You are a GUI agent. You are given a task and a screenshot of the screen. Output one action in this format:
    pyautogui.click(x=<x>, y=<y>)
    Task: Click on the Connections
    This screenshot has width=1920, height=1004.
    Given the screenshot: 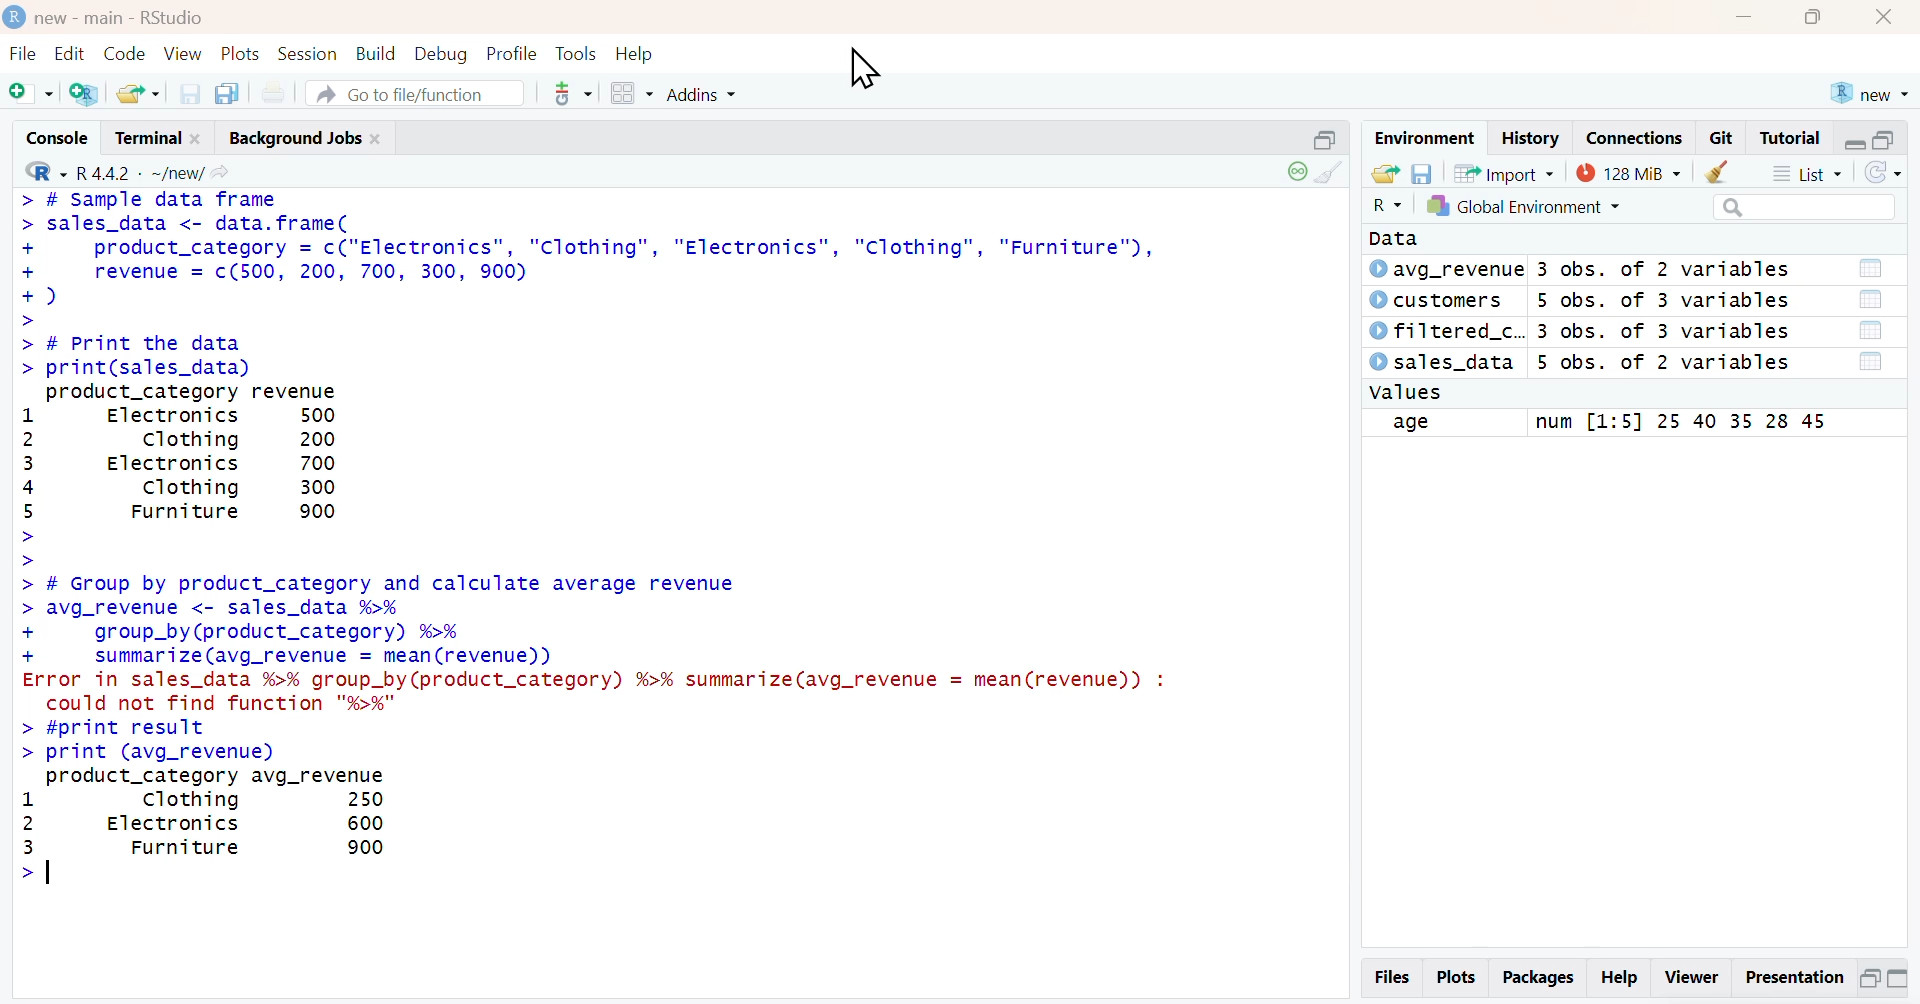 What is the action you would take?
    pyautogui.click(x=1636, y=138)
    